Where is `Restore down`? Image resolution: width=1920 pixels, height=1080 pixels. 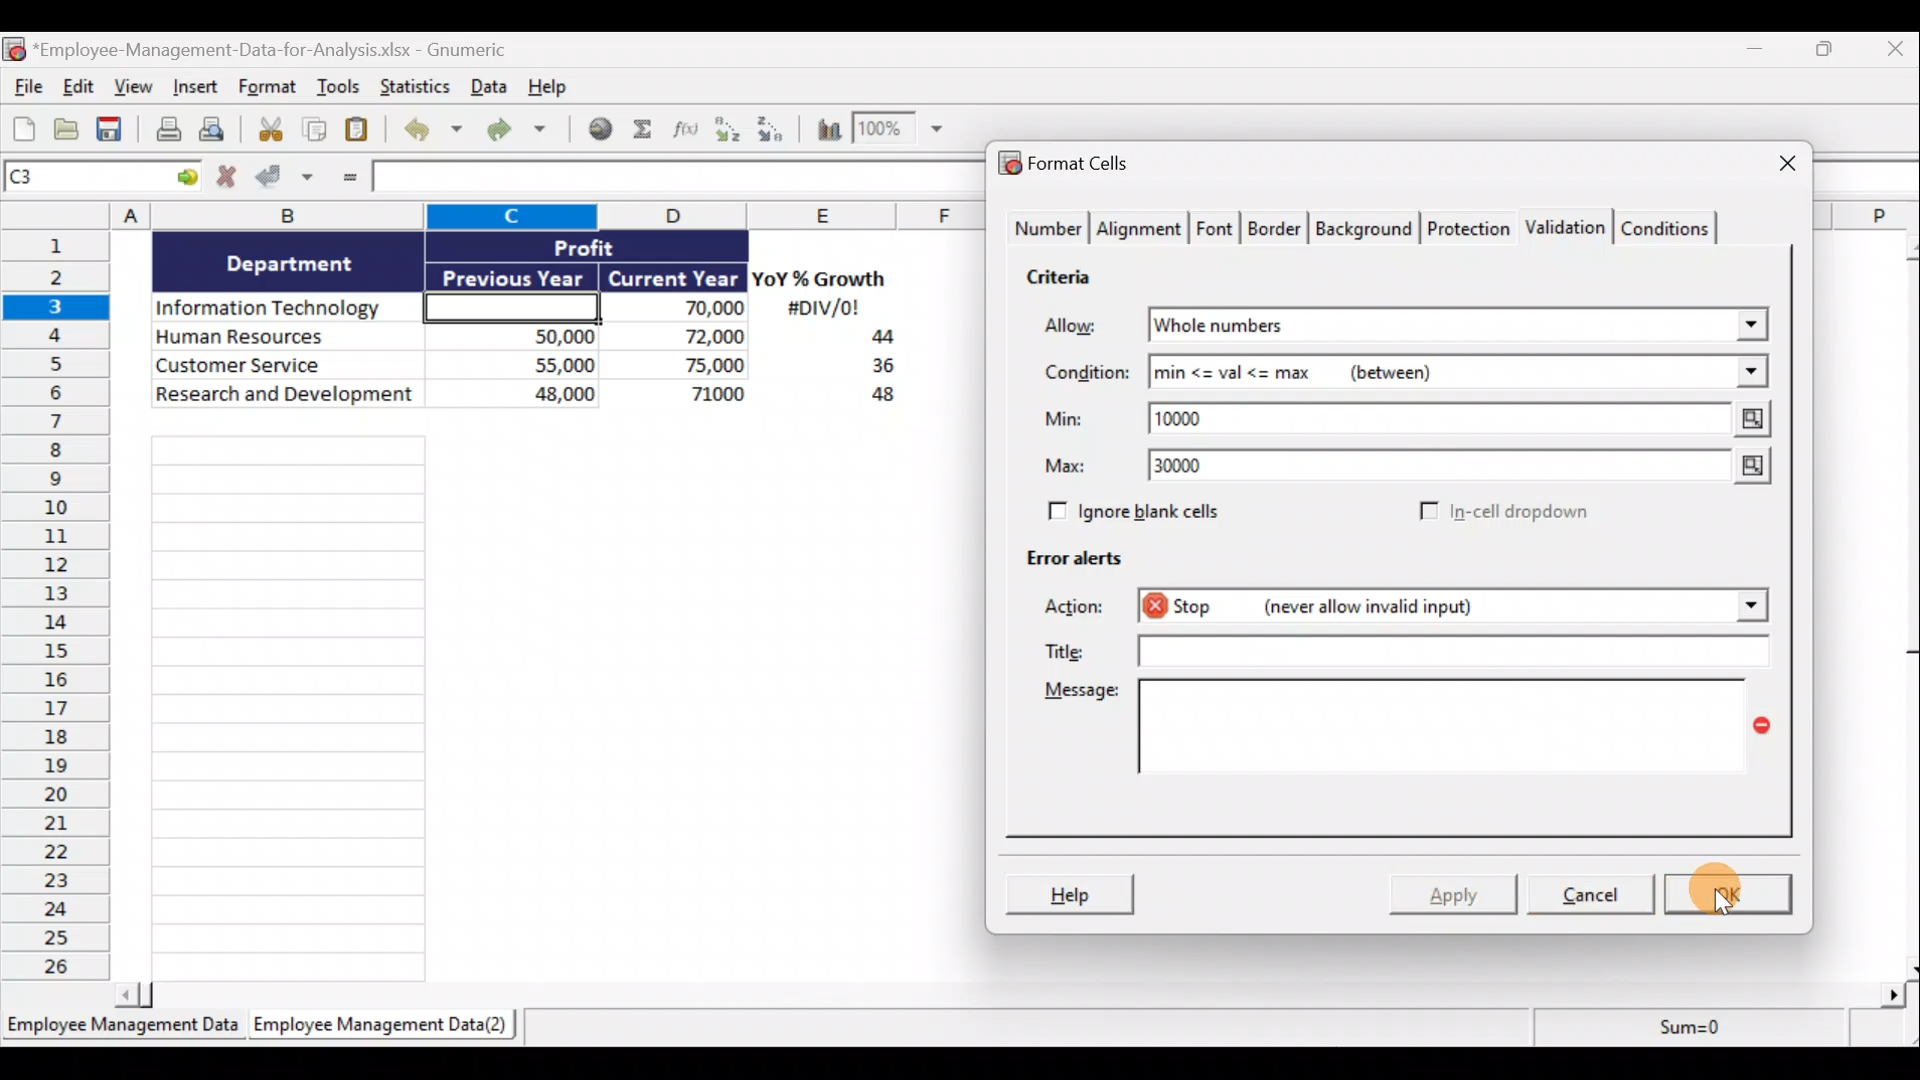
Restore down is located at coordinates (1826, 54).